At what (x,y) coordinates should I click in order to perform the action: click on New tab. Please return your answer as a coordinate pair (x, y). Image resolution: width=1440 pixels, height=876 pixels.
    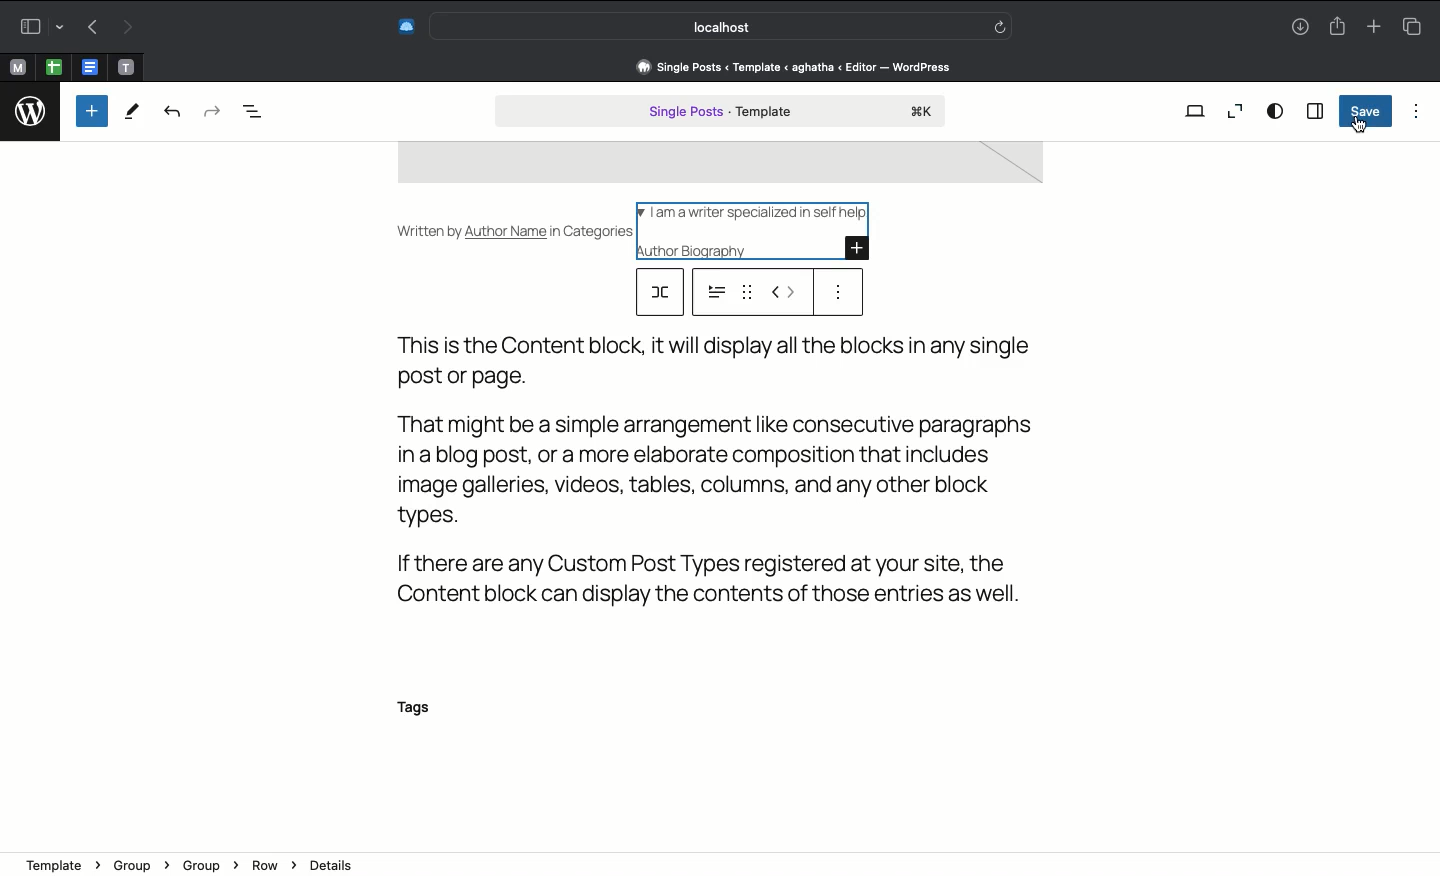
    Looking at the image, I should click on (1374, 28).